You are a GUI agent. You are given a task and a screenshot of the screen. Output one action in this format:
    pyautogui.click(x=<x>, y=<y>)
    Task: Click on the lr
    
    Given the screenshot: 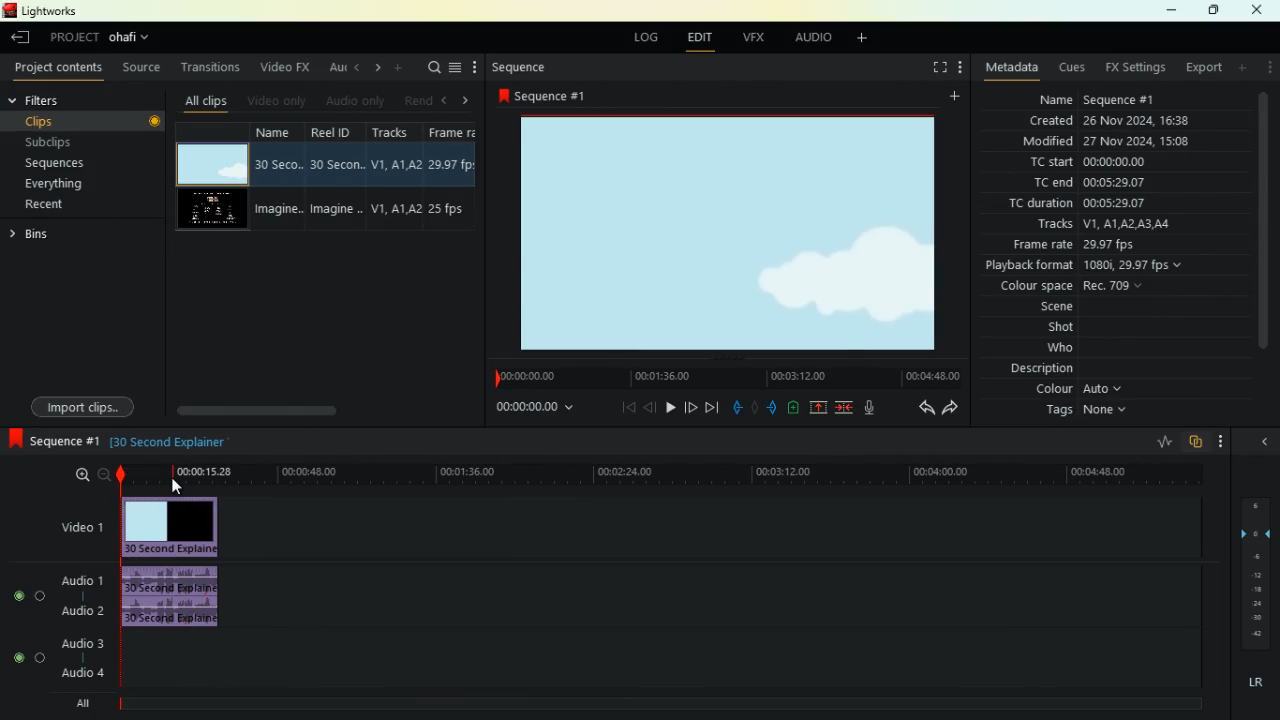 What is the action you would take?
    pyautogui.click(x=1254, y=684)
    